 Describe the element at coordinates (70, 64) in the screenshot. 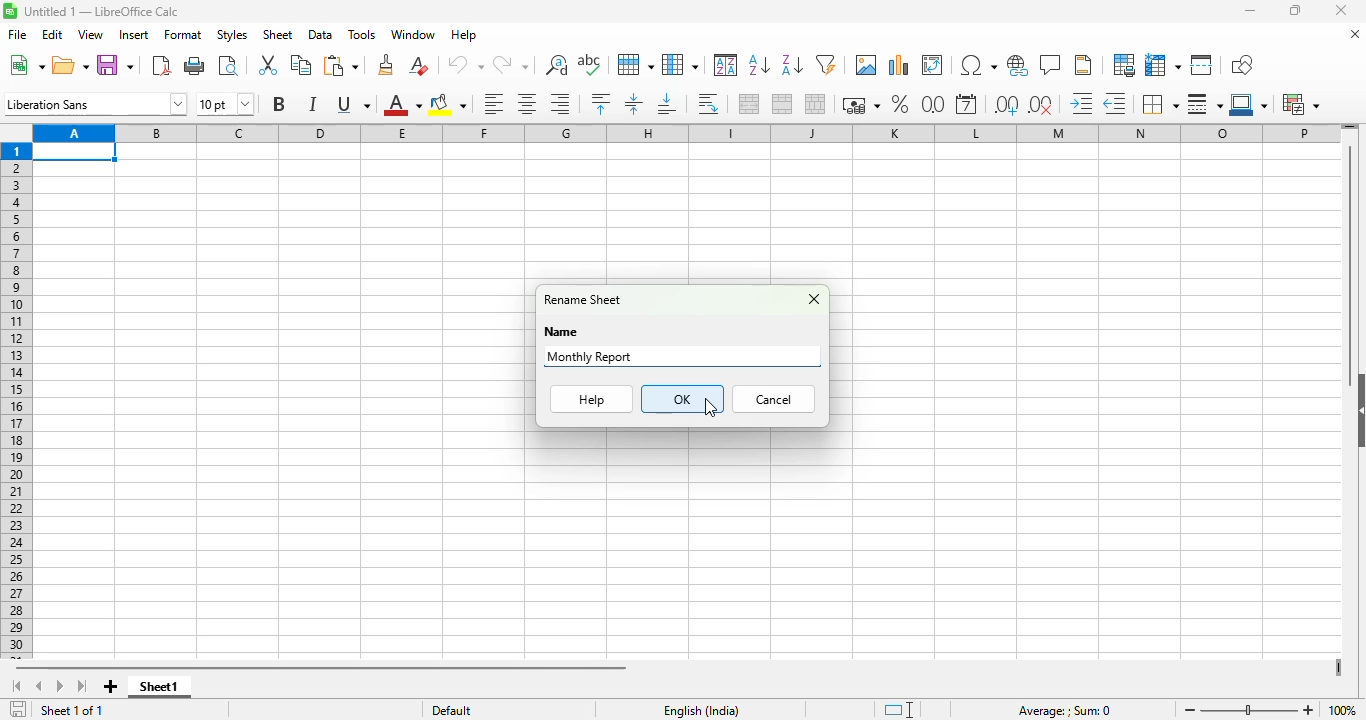

I see `open` at that location.